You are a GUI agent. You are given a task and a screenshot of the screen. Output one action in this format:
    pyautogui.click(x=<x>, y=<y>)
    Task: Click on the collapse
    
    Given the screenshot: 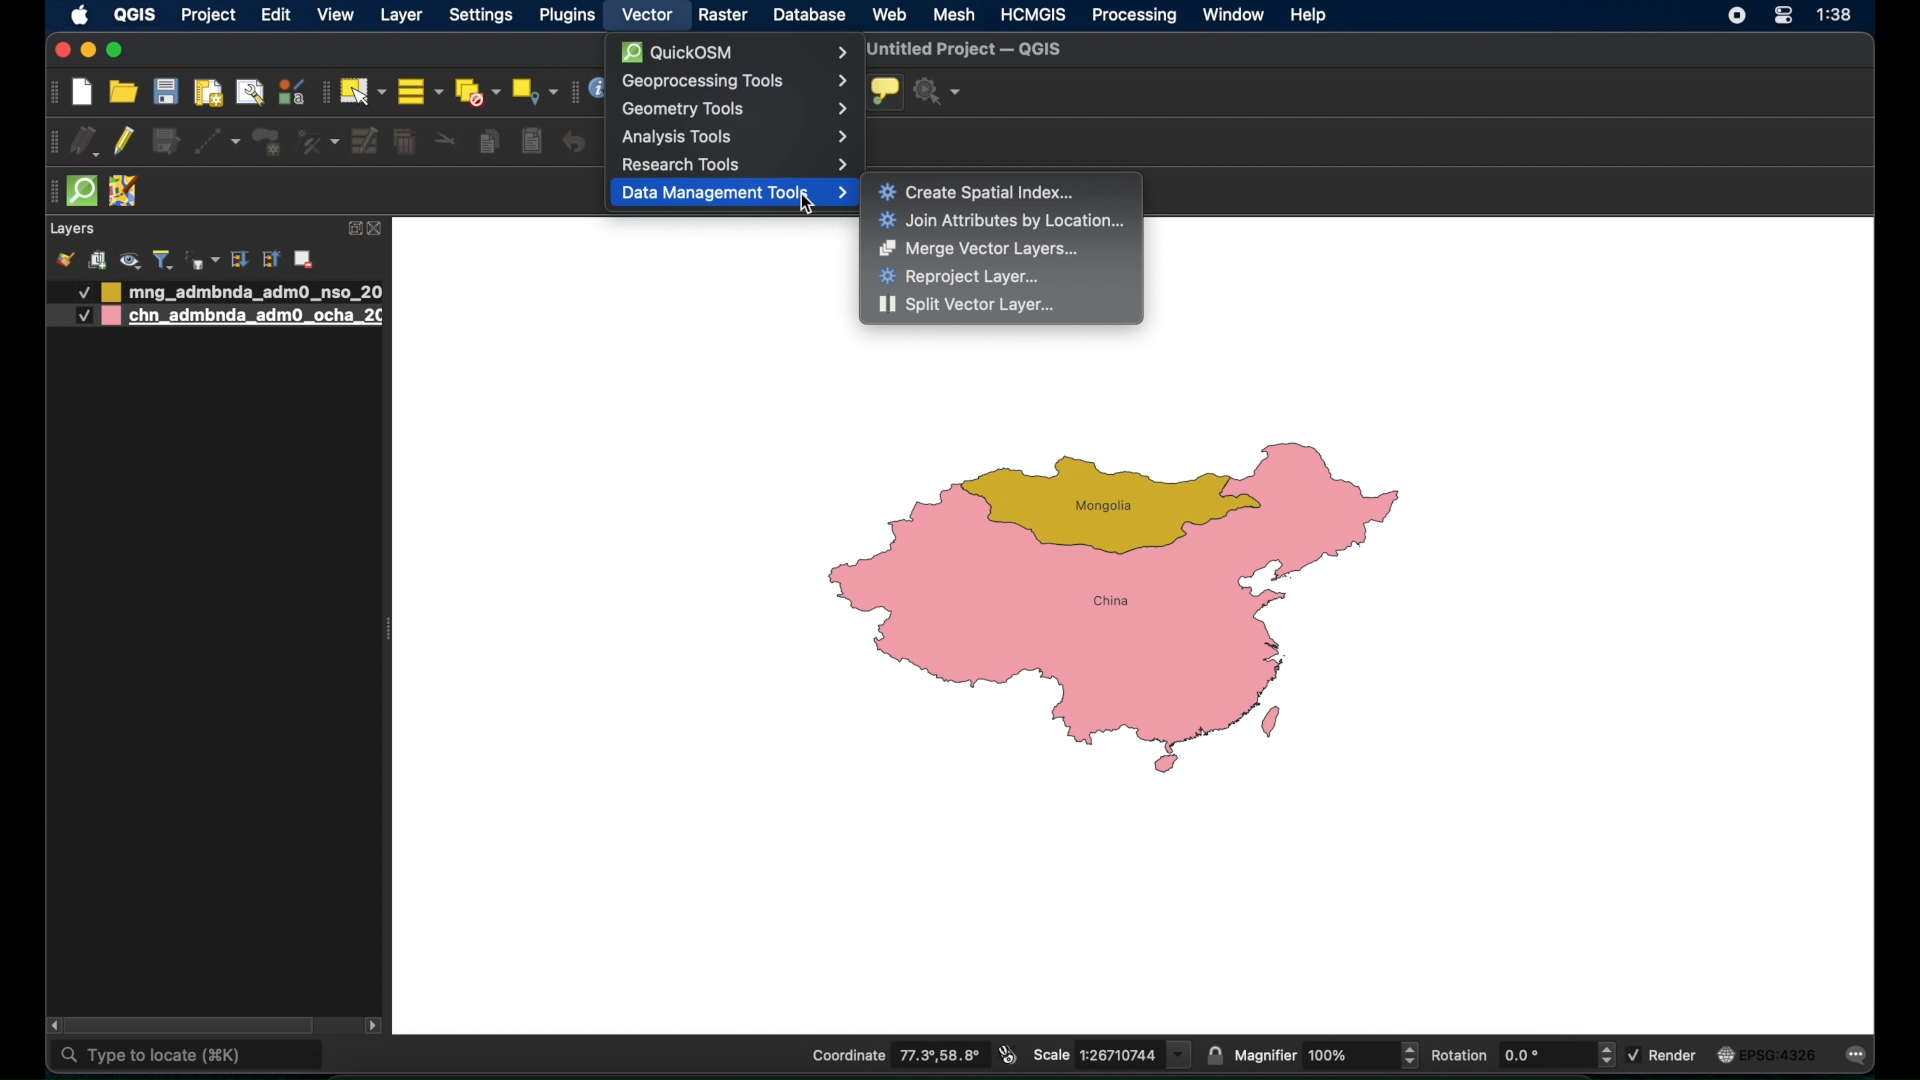 What is the action you would take?
    pyautogui.click(x=270, y=260)
    